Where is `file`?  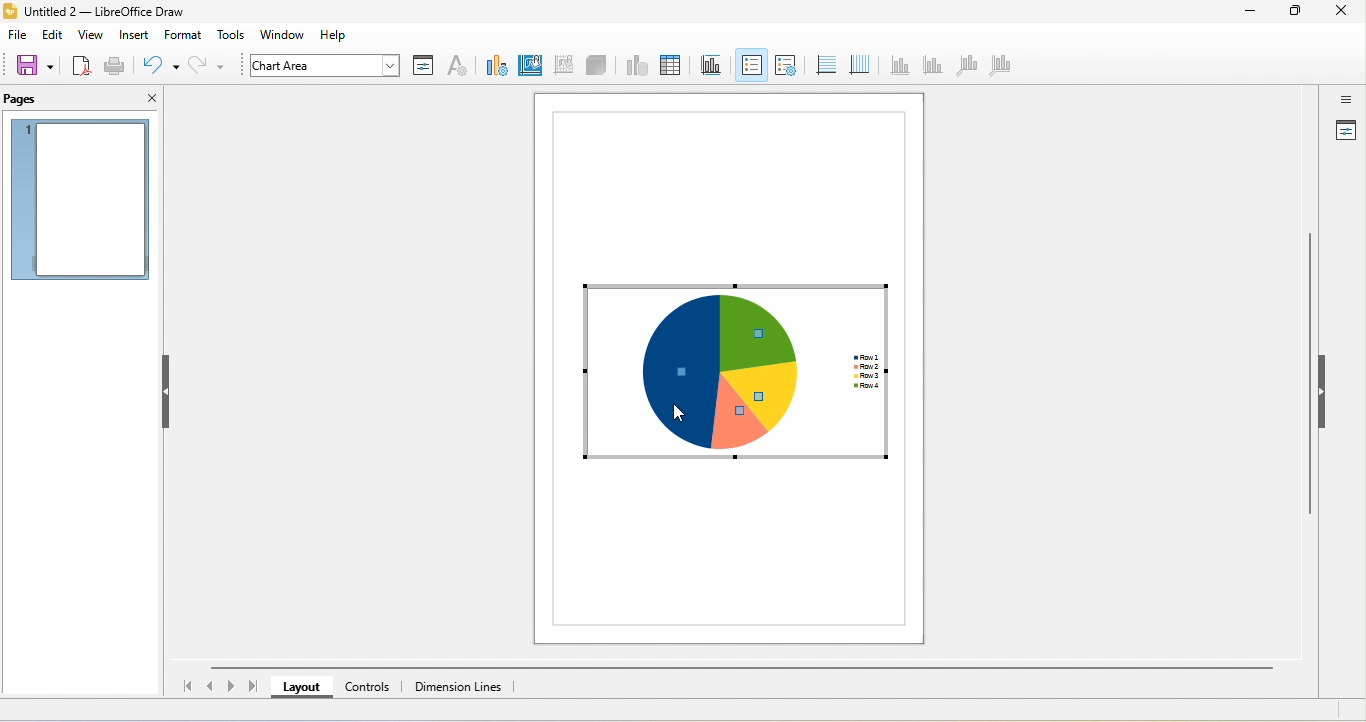 file is located at coordinates (17, 36).